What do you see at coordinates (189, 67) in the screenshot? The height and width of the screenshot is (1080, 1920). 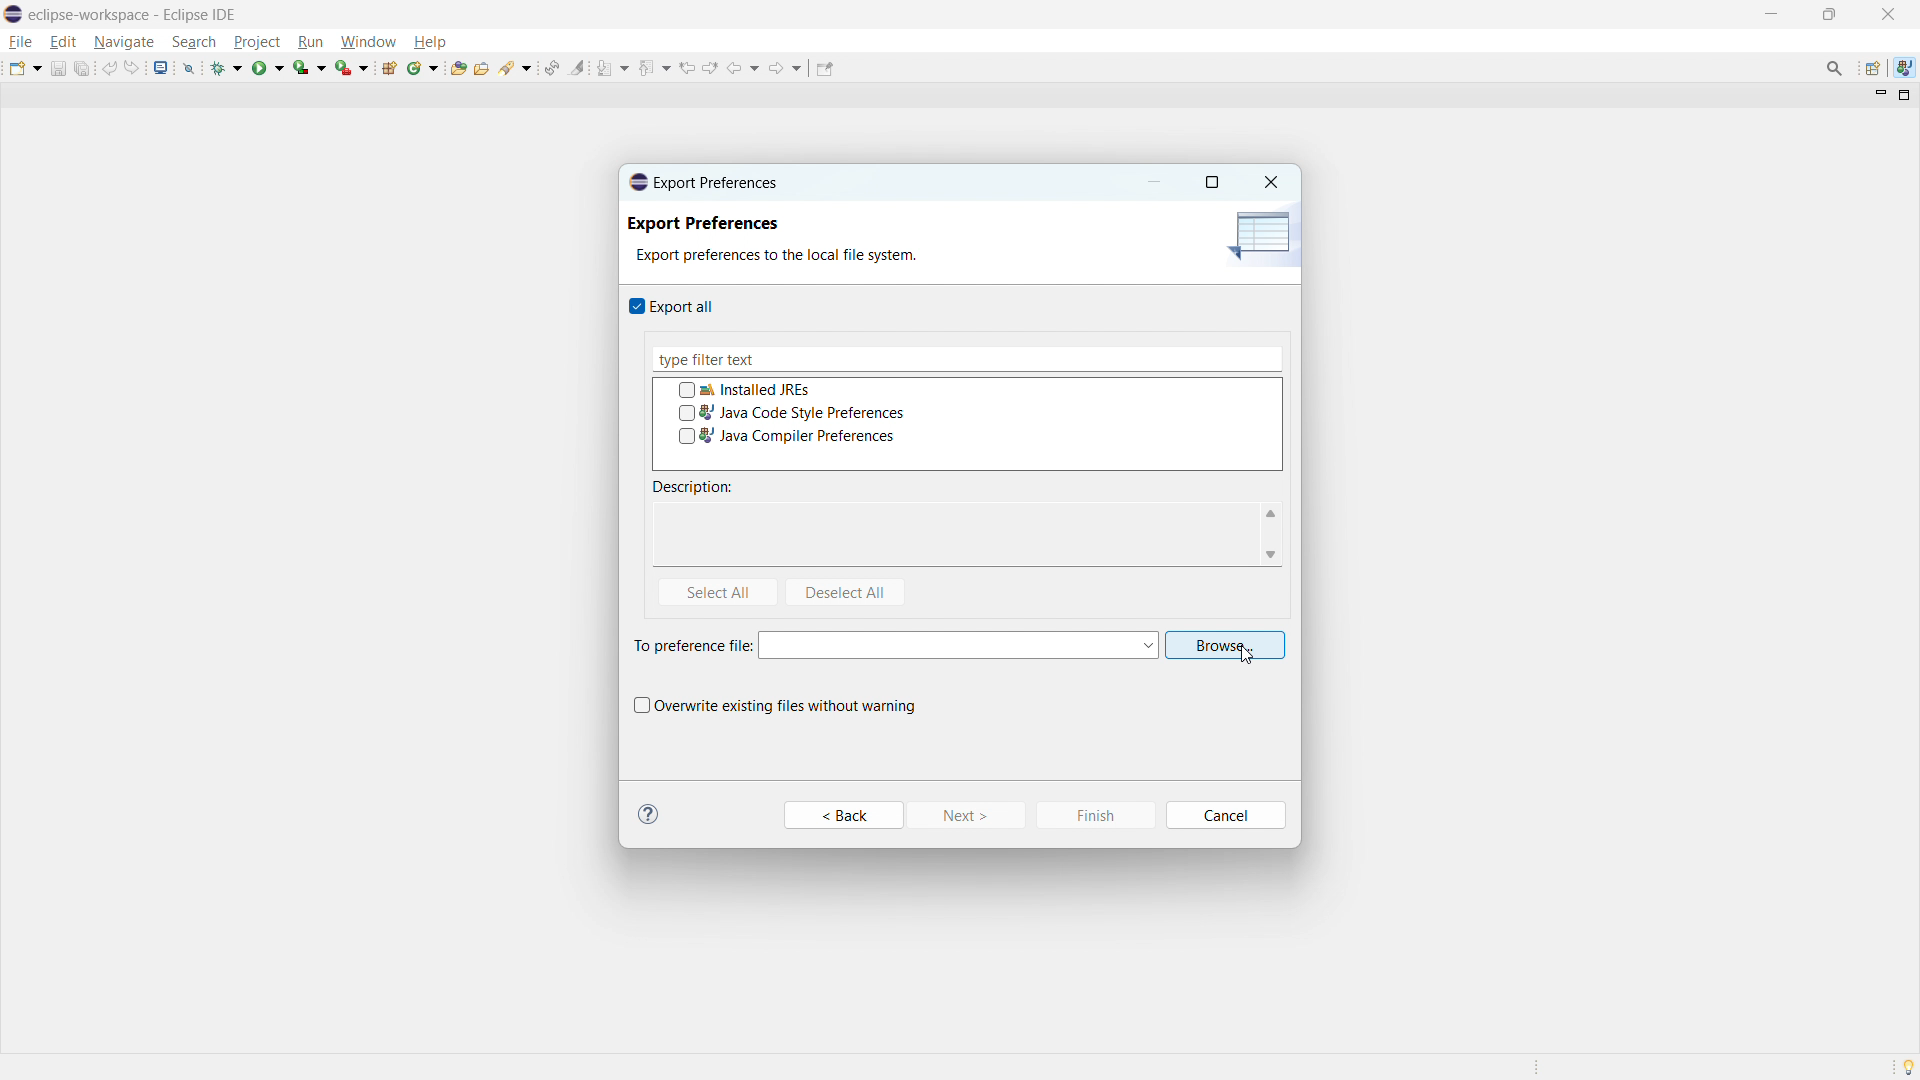 I see `skip all breakpoints` at bounding box center [189, 67].